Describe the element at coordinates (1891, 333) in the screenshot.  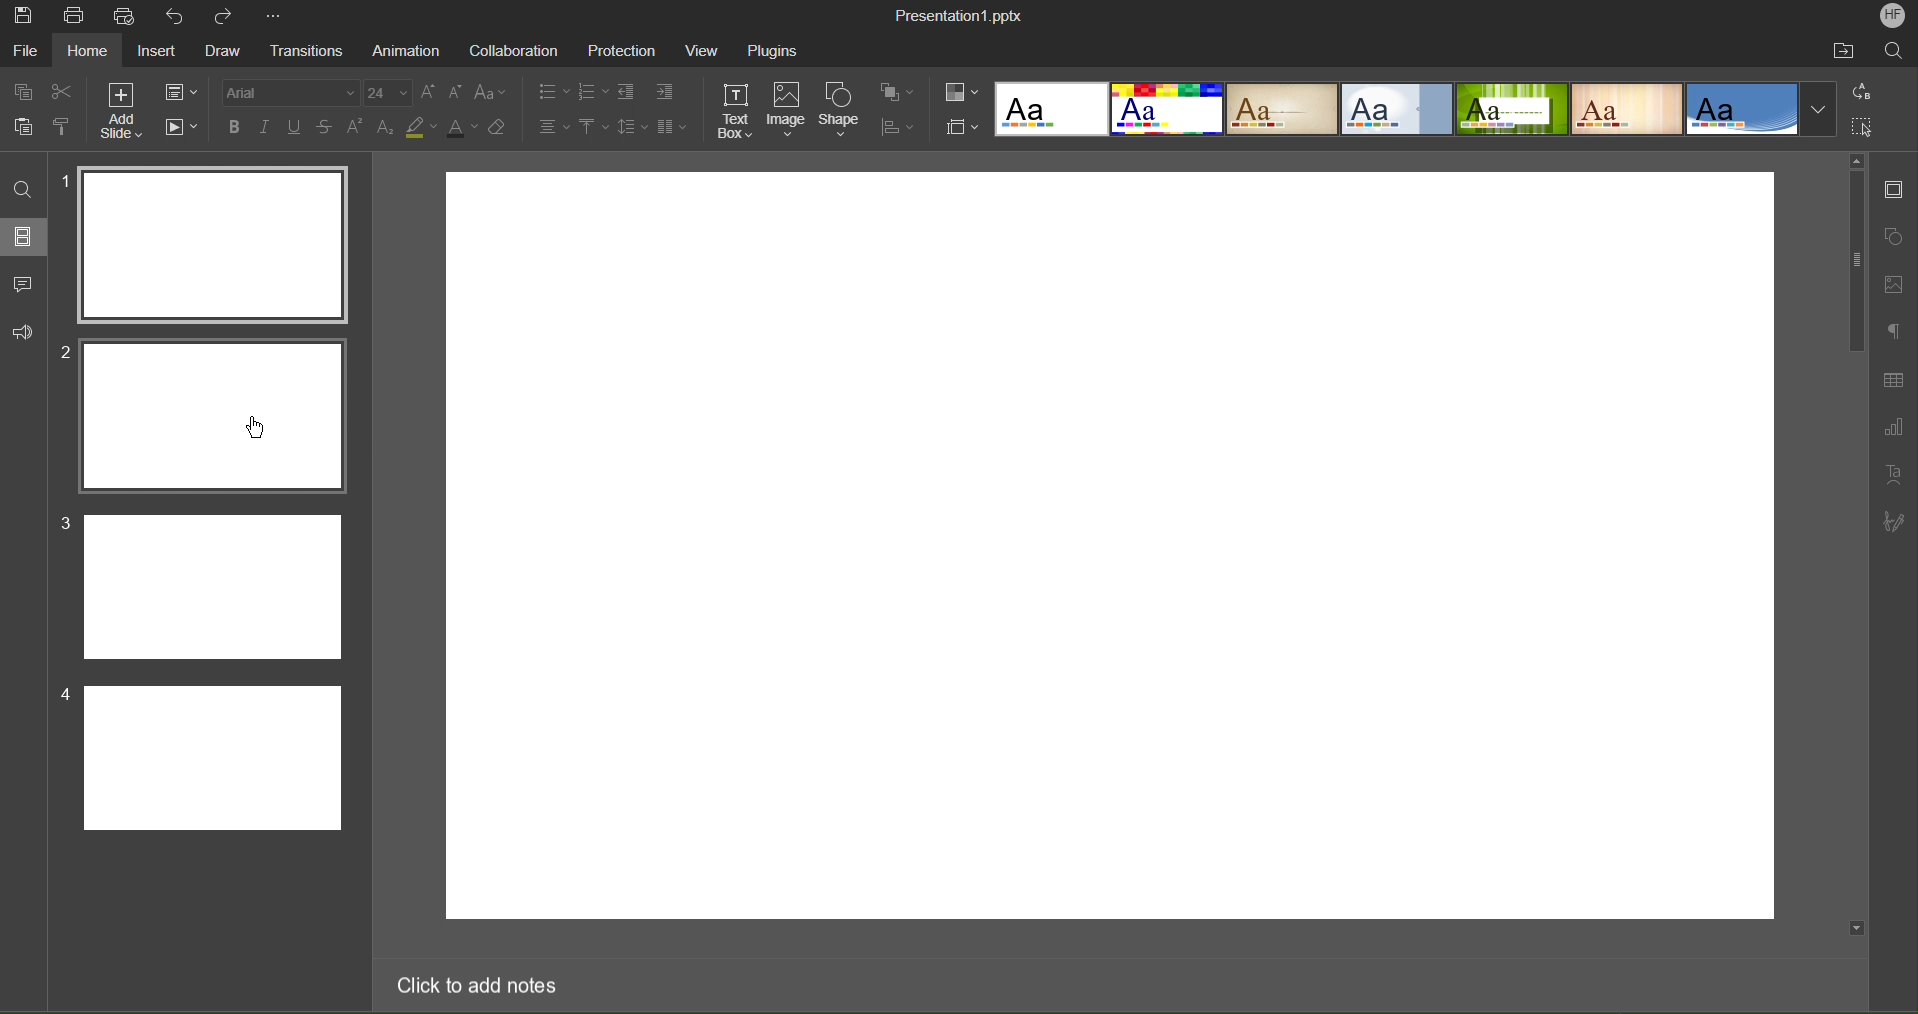
I see `Paragraph Settings` at that location.